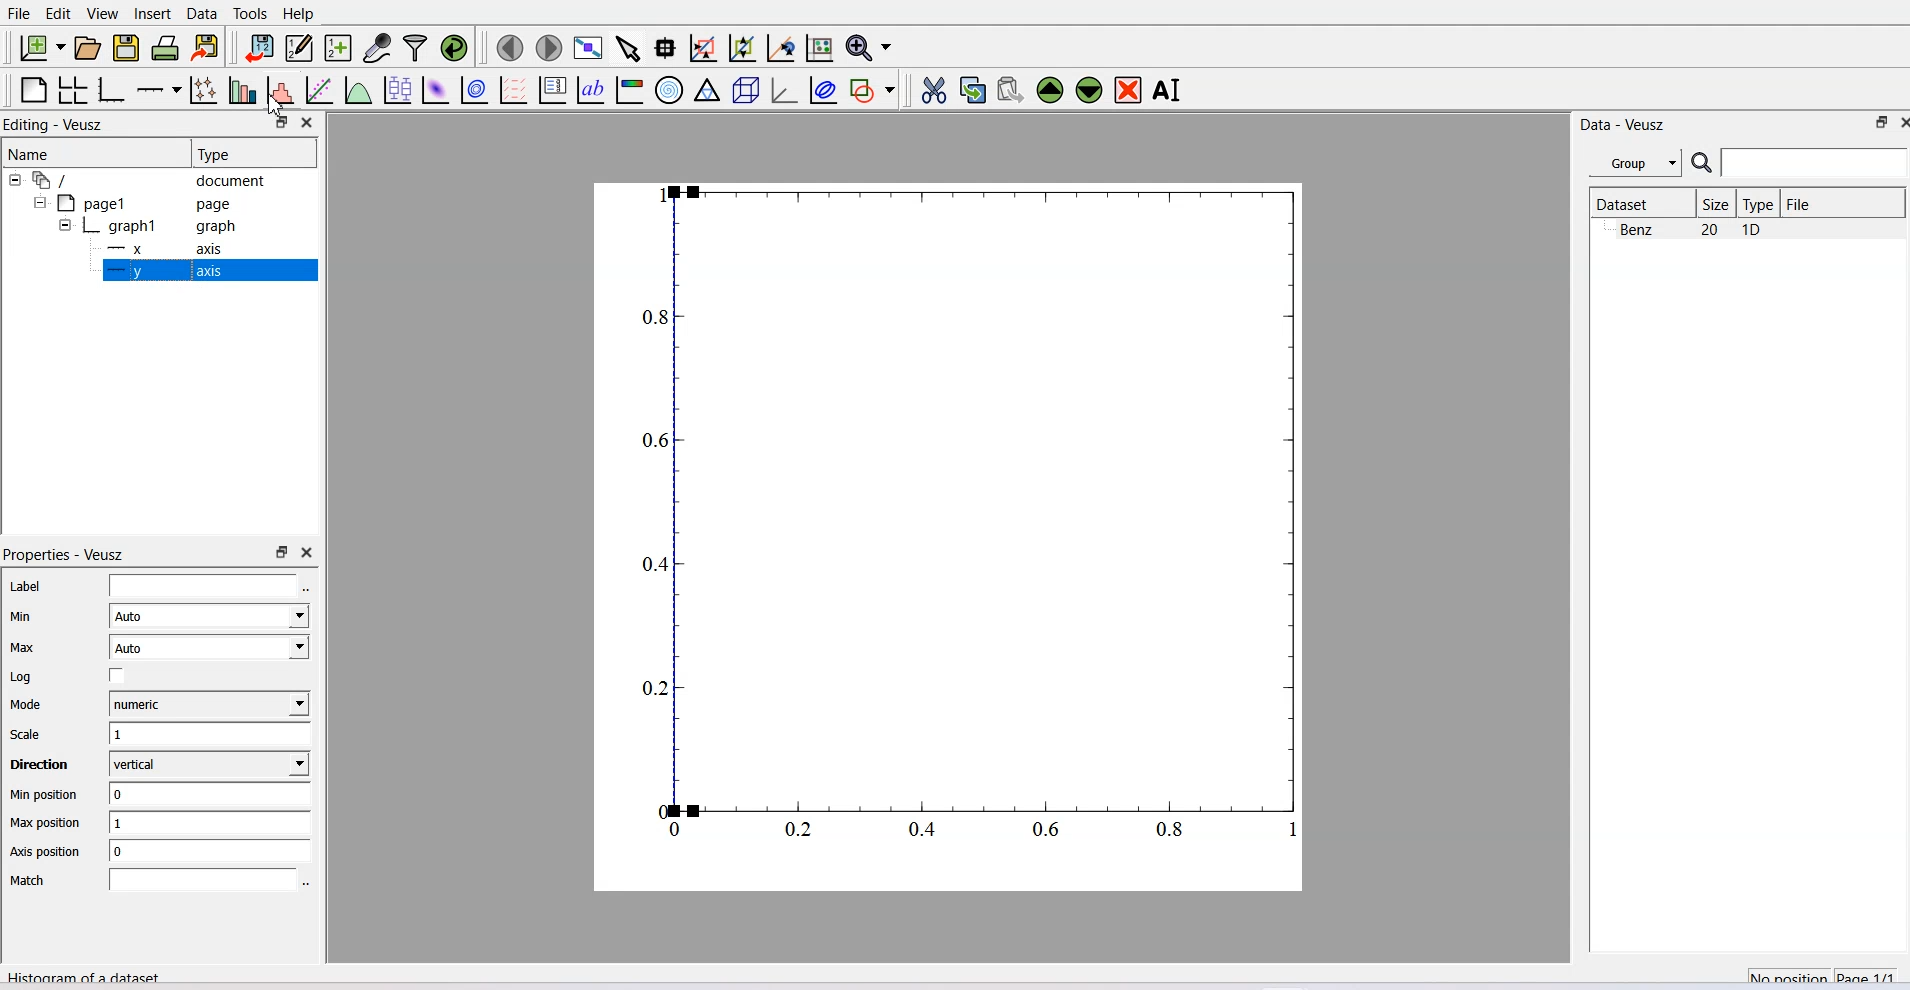  What do you see at coordinates (155, 702) in the screenshot?
I see `Mode` at bounding box center [155, 702].